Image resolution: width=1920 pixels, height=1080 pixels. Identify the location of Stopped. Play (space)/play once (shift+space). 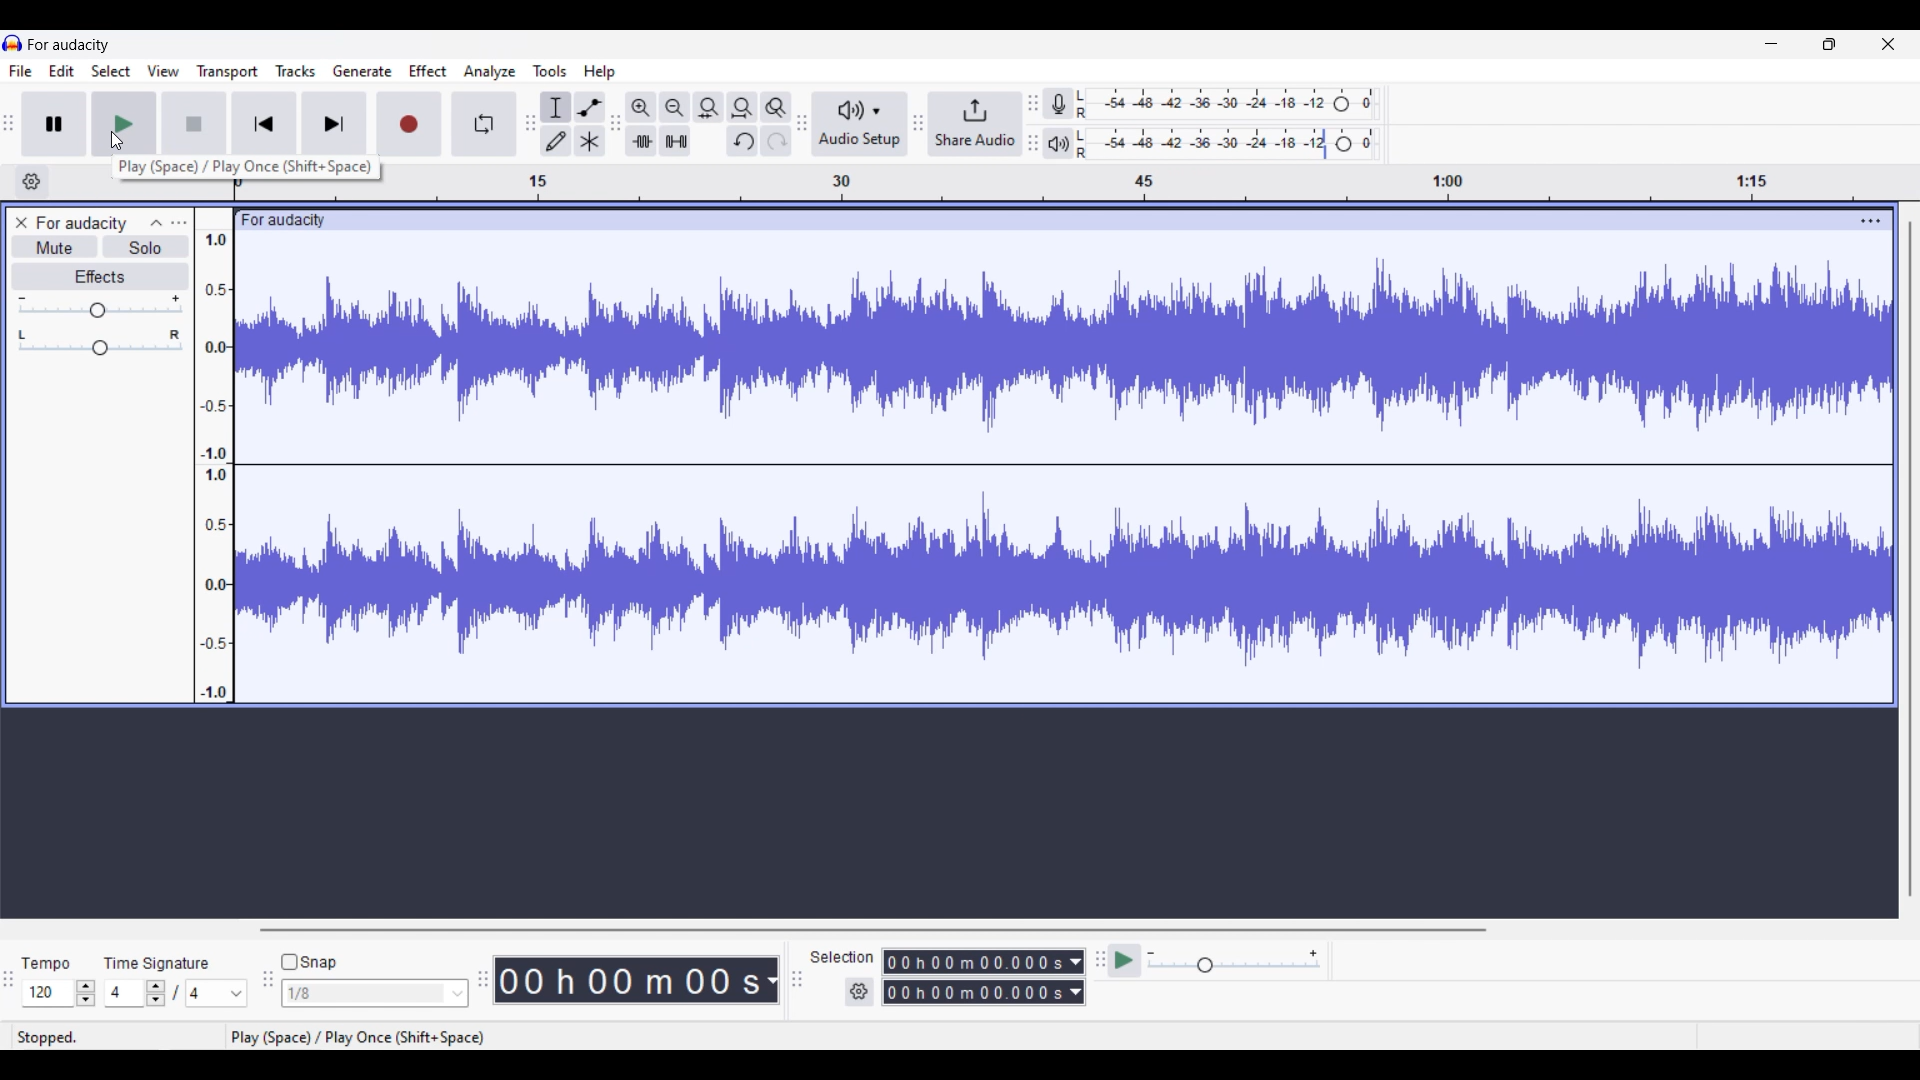
(964, 1037).